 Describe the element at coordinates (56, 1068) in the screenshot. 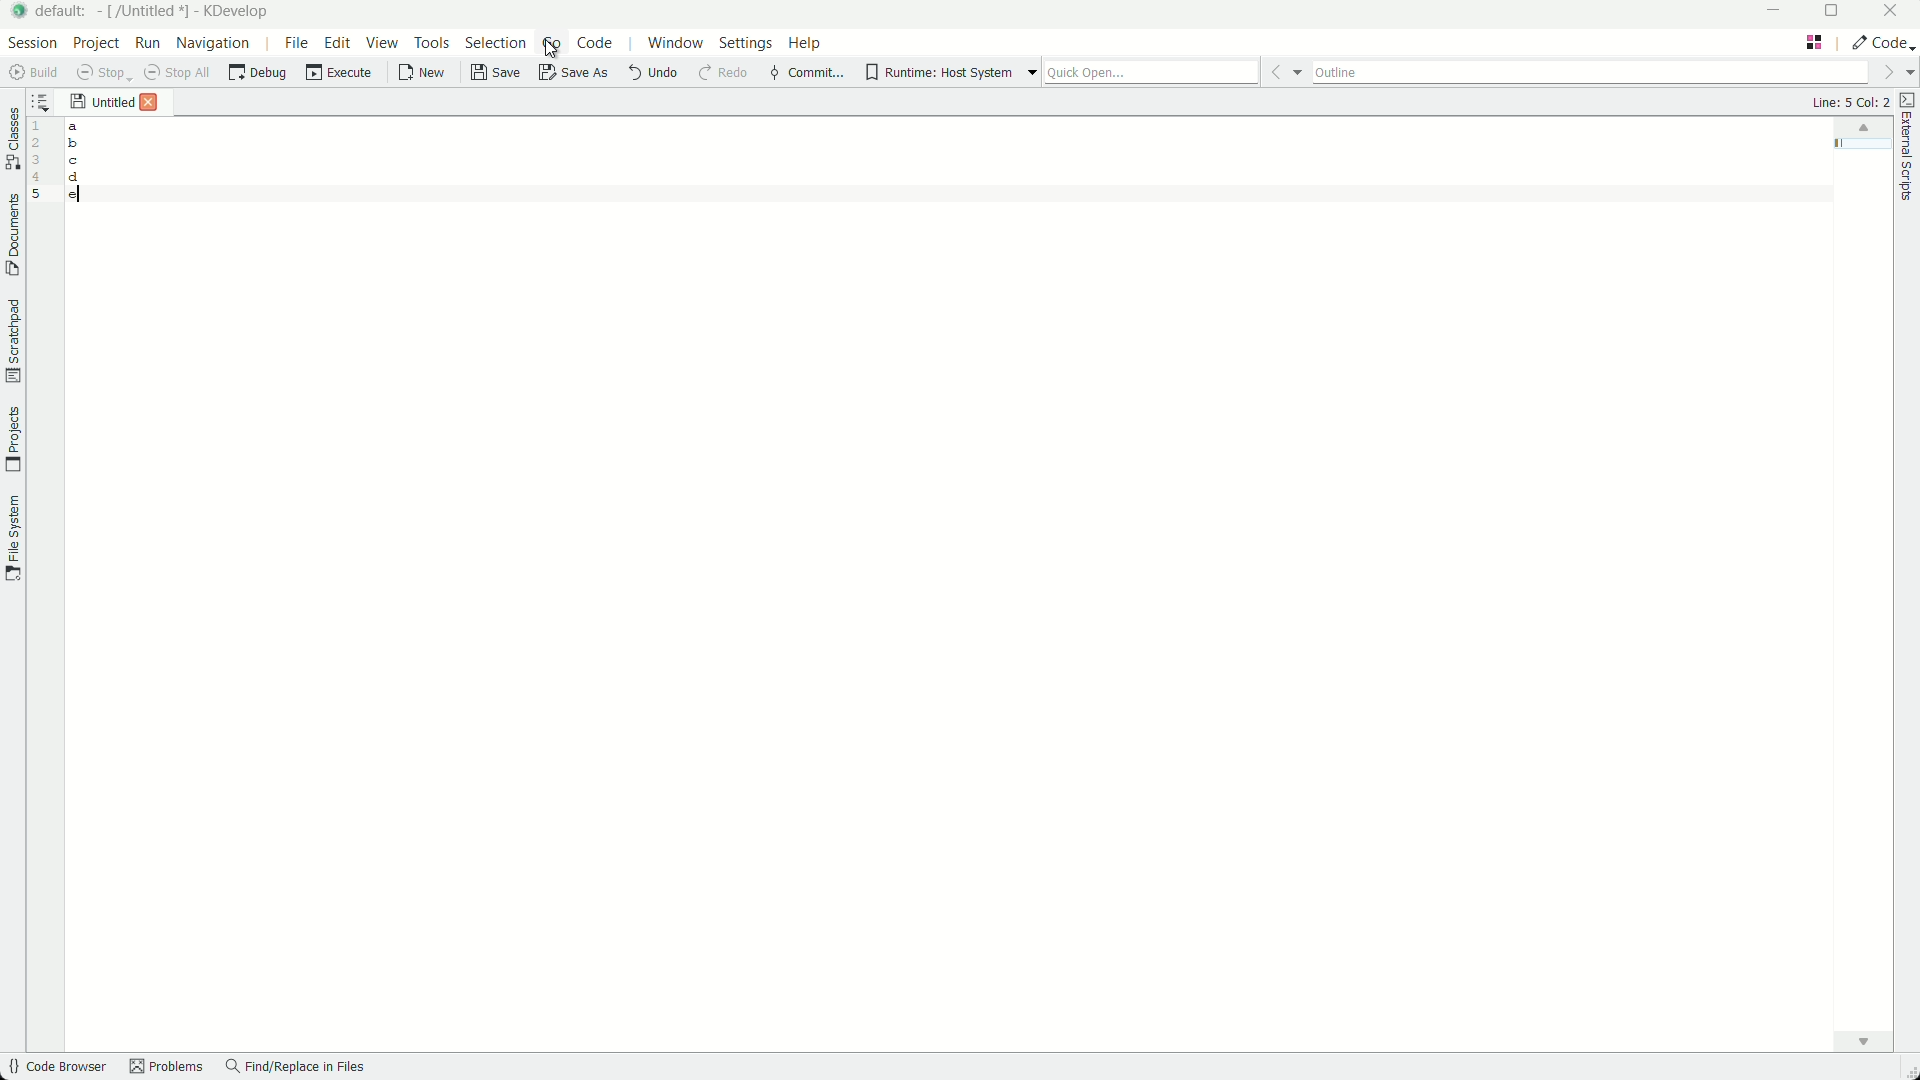

I see `code browser` at that location.